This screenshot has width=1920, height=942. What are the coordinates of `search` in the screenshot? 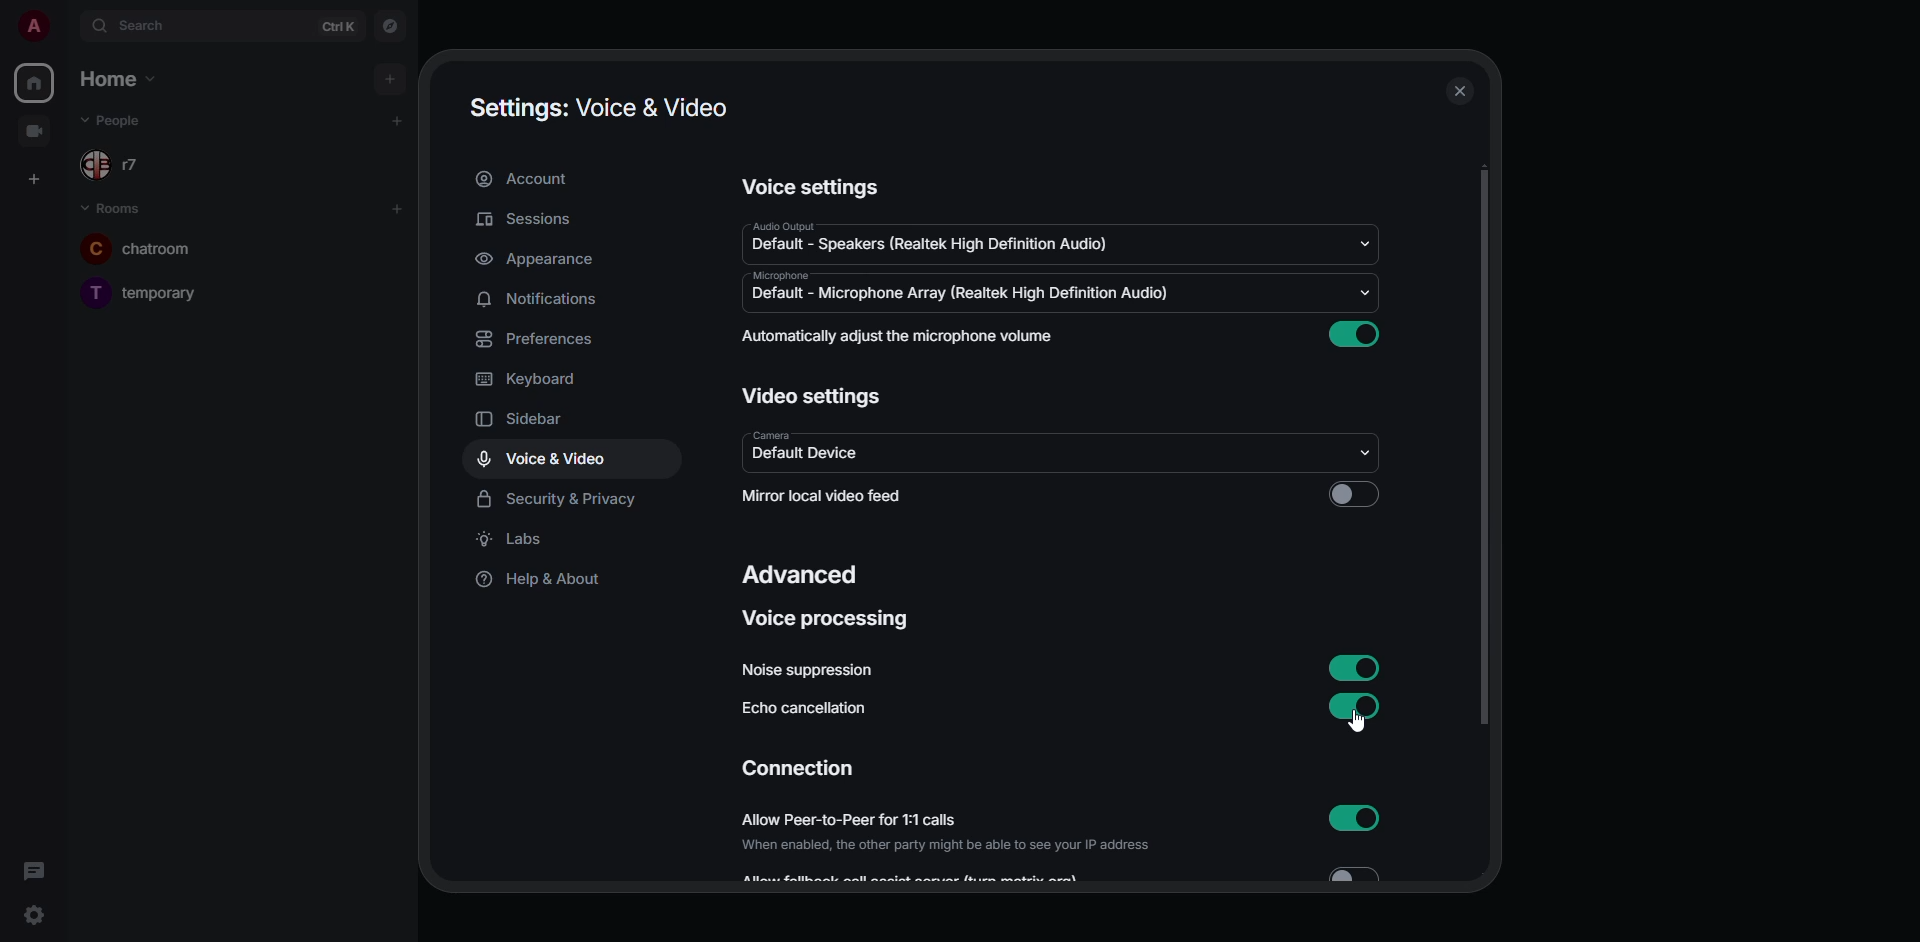 It's located at (147, 26).